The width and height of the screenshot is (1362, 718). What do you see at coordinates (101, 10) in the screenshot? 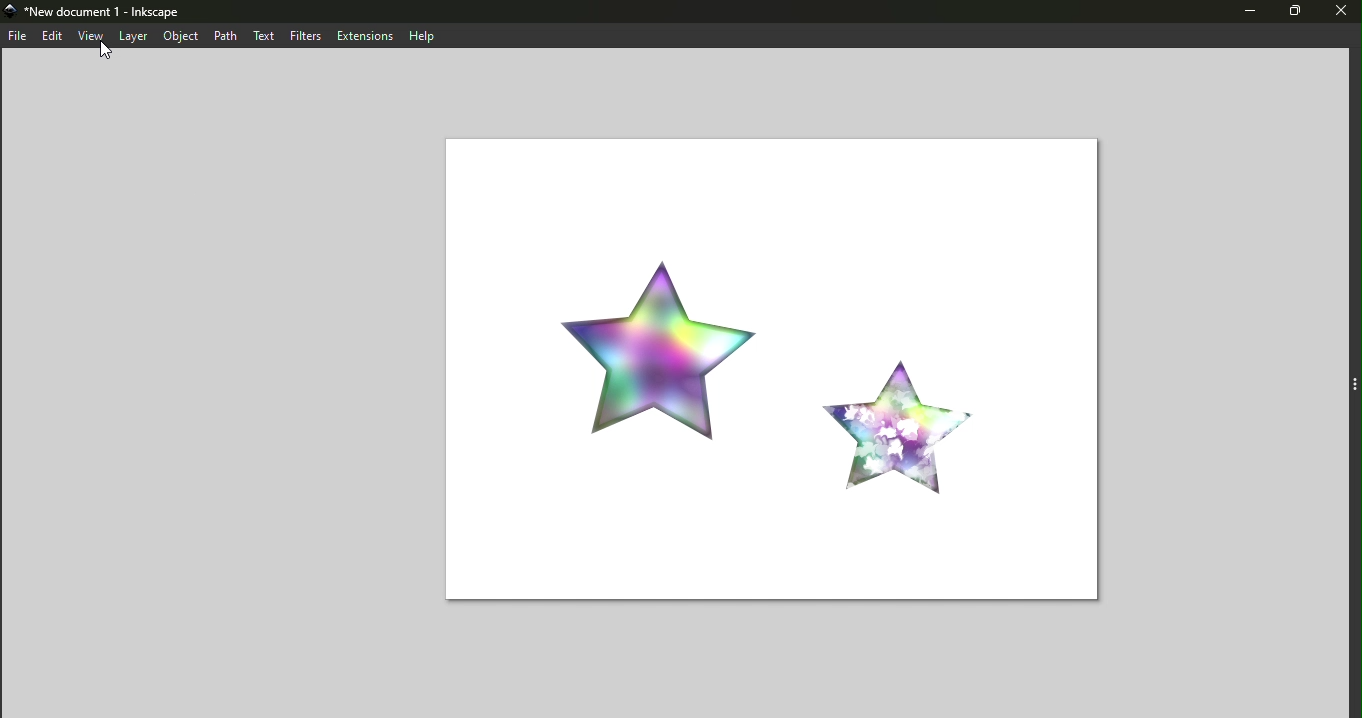
I see `new document 1-inkscape` at bounding box center [101, 10].